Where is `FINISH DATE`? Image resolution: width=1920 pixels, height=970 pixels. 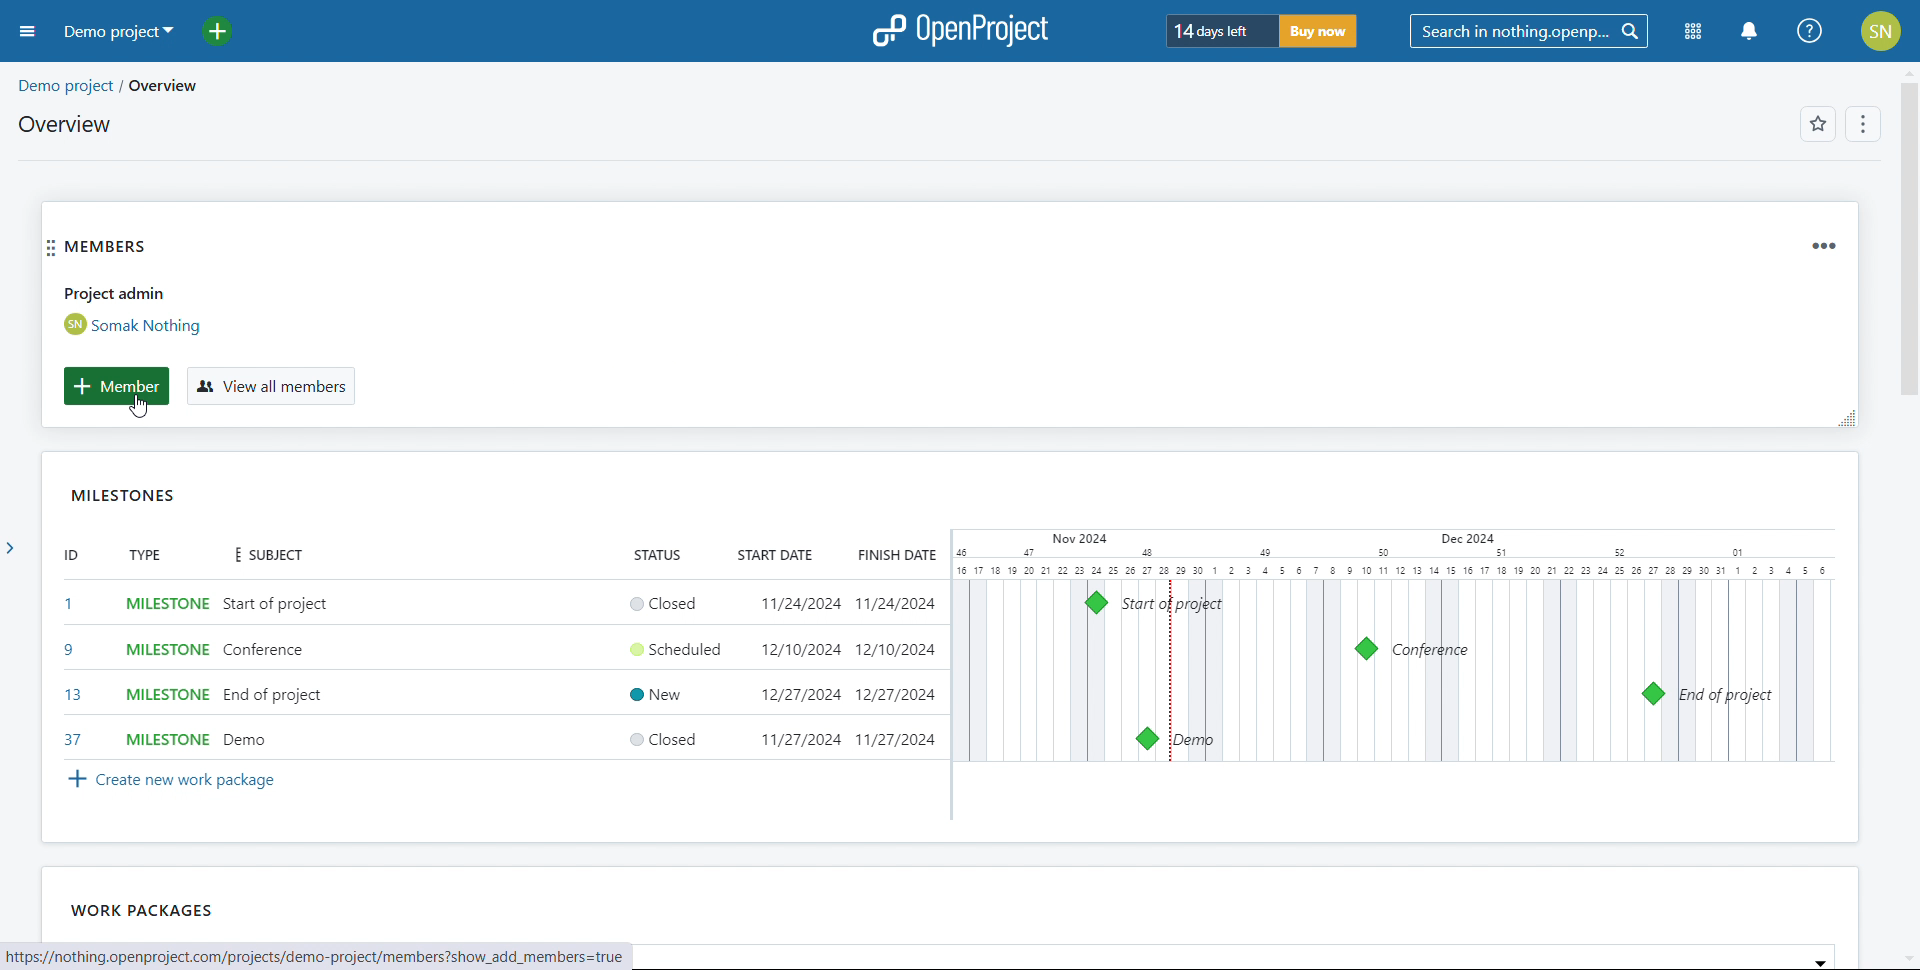
FINISH DATE is located at coordinates (895, 553).